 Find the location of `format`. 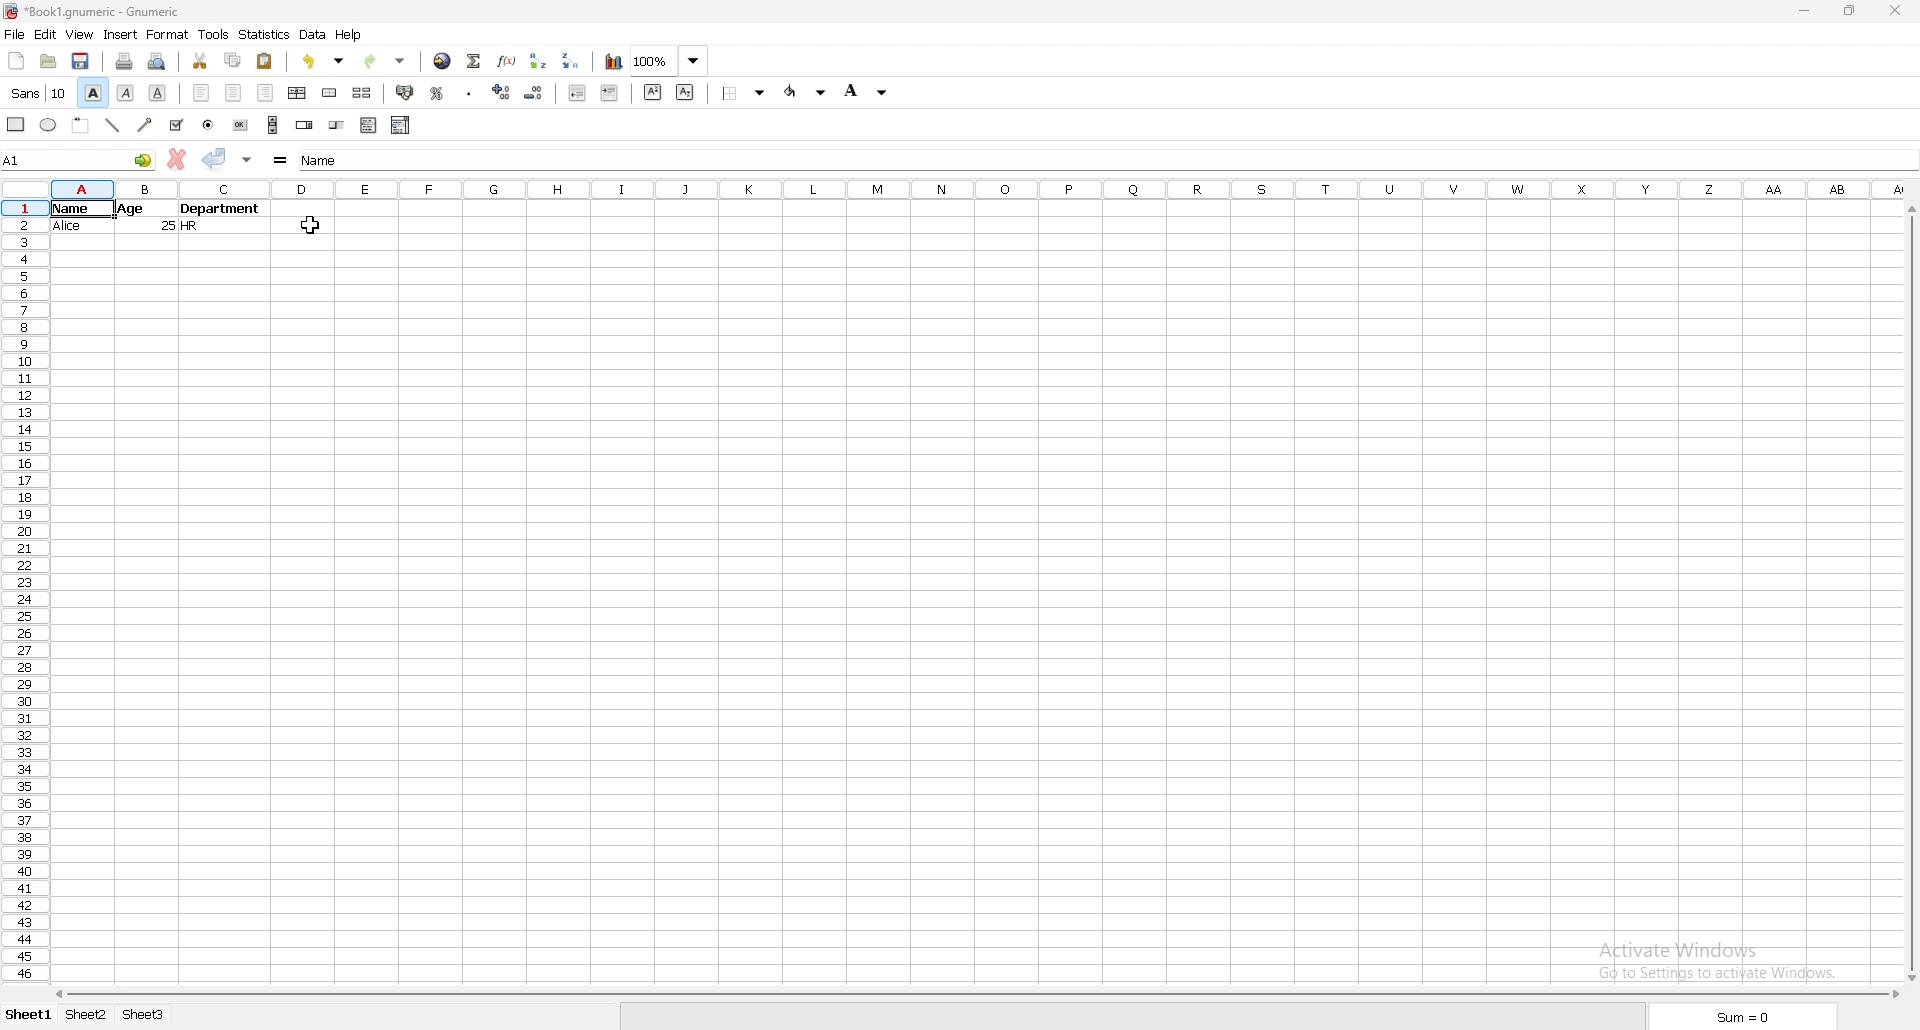

format is located at coordinates (168, 34).